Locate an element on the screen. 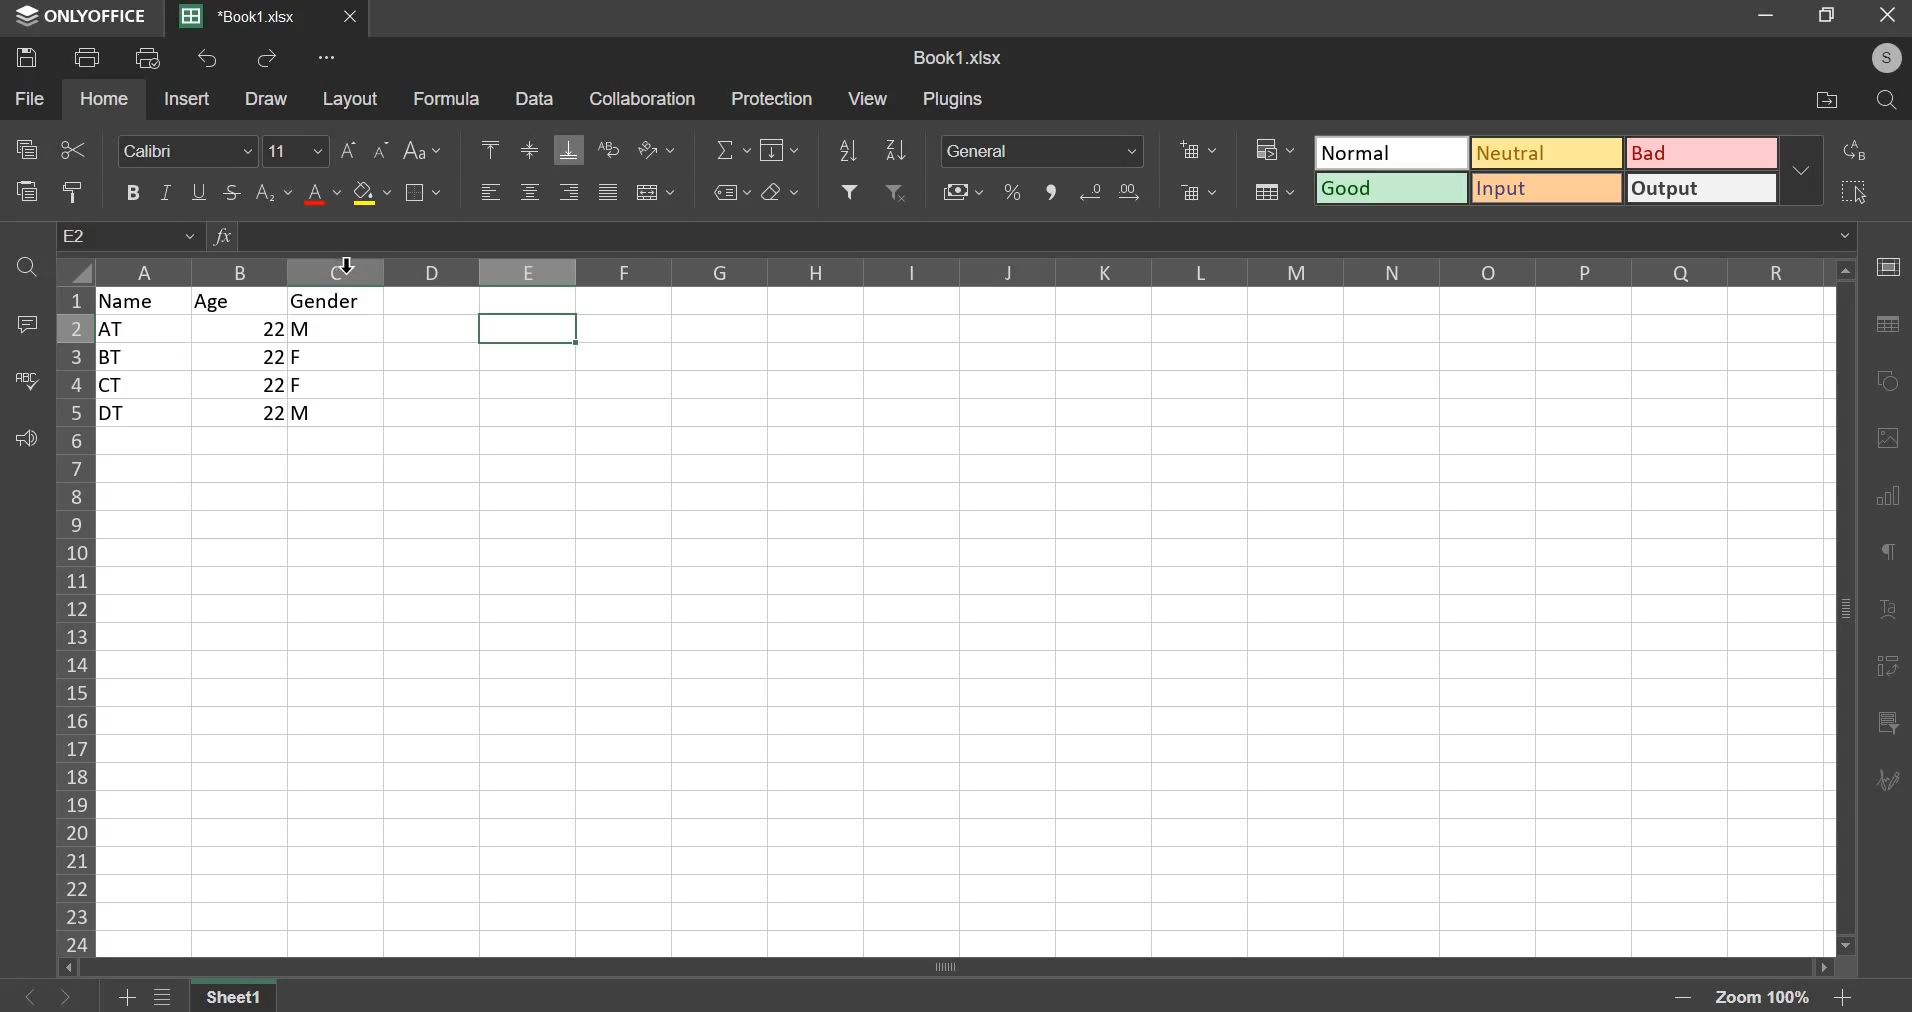 The height and width of the screenshot is (1012, 1912). text wrapping is located at coordinates (608, 148).